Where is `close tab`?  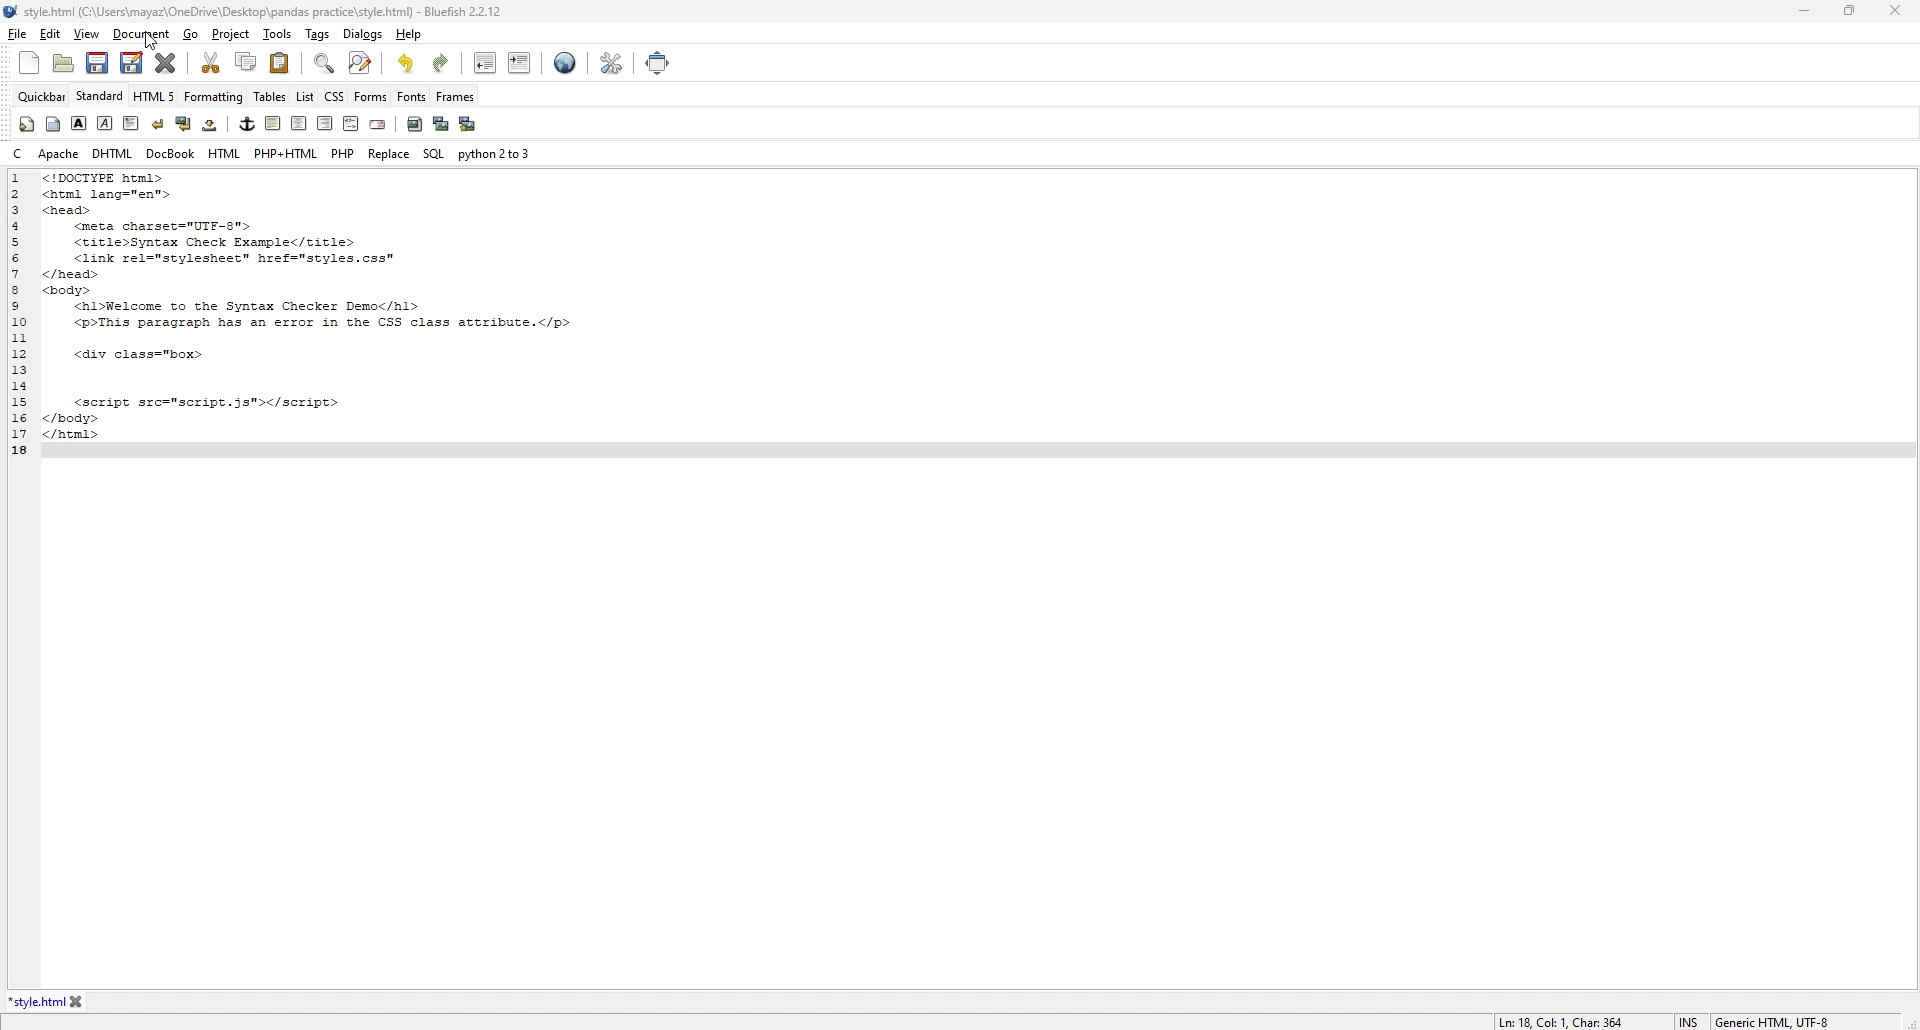
close tab is located at coordinates (78, 1003).